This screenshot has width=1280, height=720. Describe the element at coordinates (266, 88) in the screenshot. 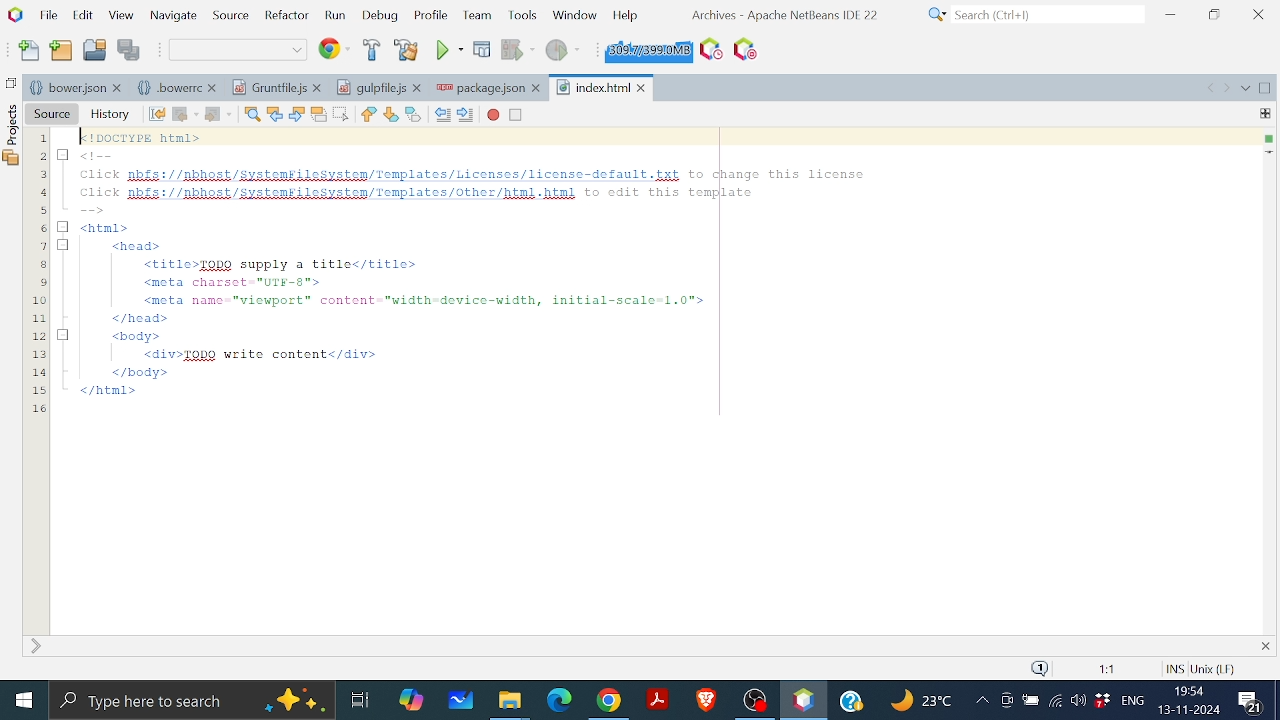

I see `Gruntpile.js` at that location.